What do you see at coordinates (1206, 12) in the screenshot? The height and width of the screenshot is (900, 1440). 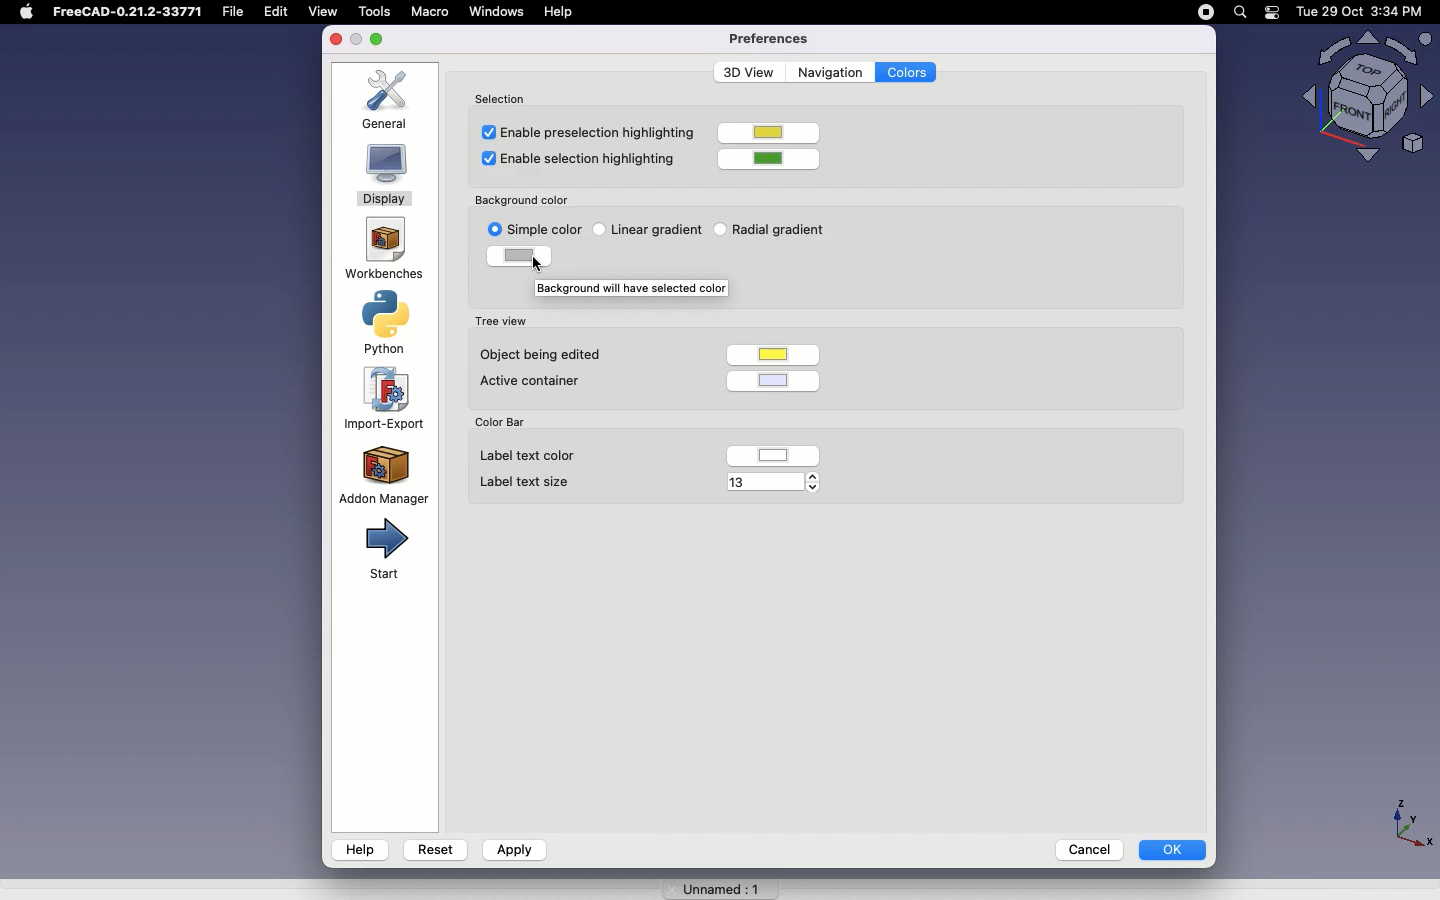 I see `pause` at bounding box center [1206, 12].